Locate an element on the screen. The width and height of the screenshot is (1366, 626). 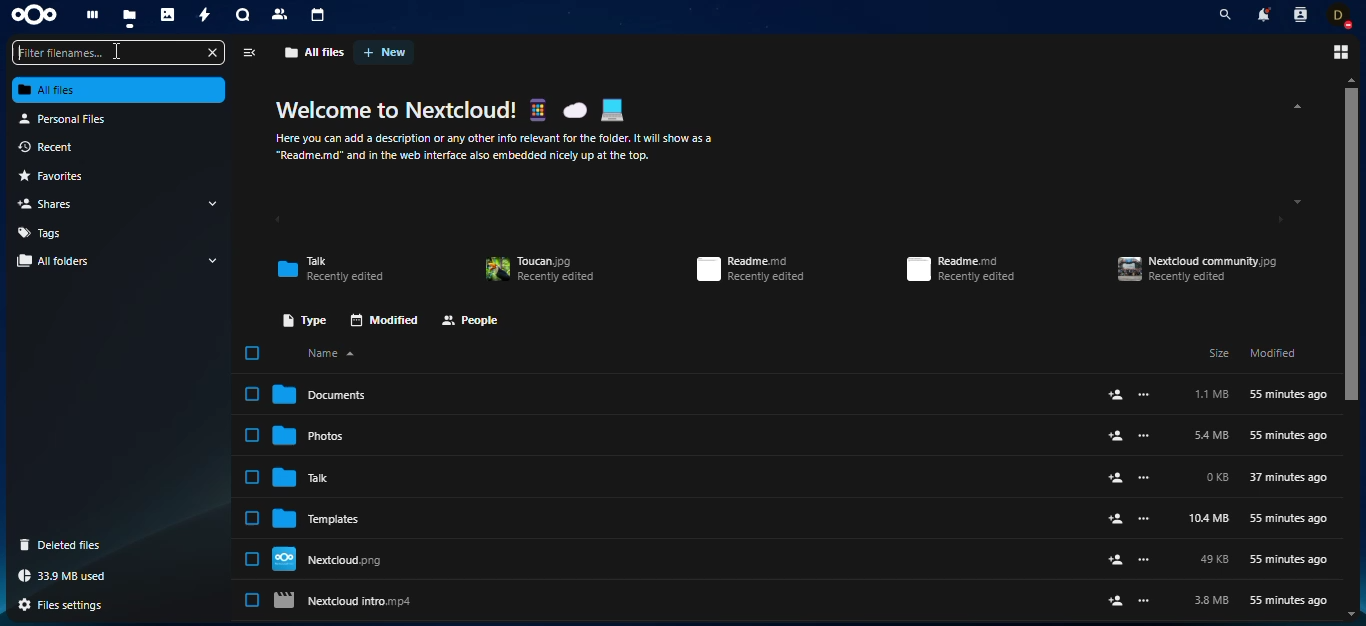
view is located at coordinates (248, 53).